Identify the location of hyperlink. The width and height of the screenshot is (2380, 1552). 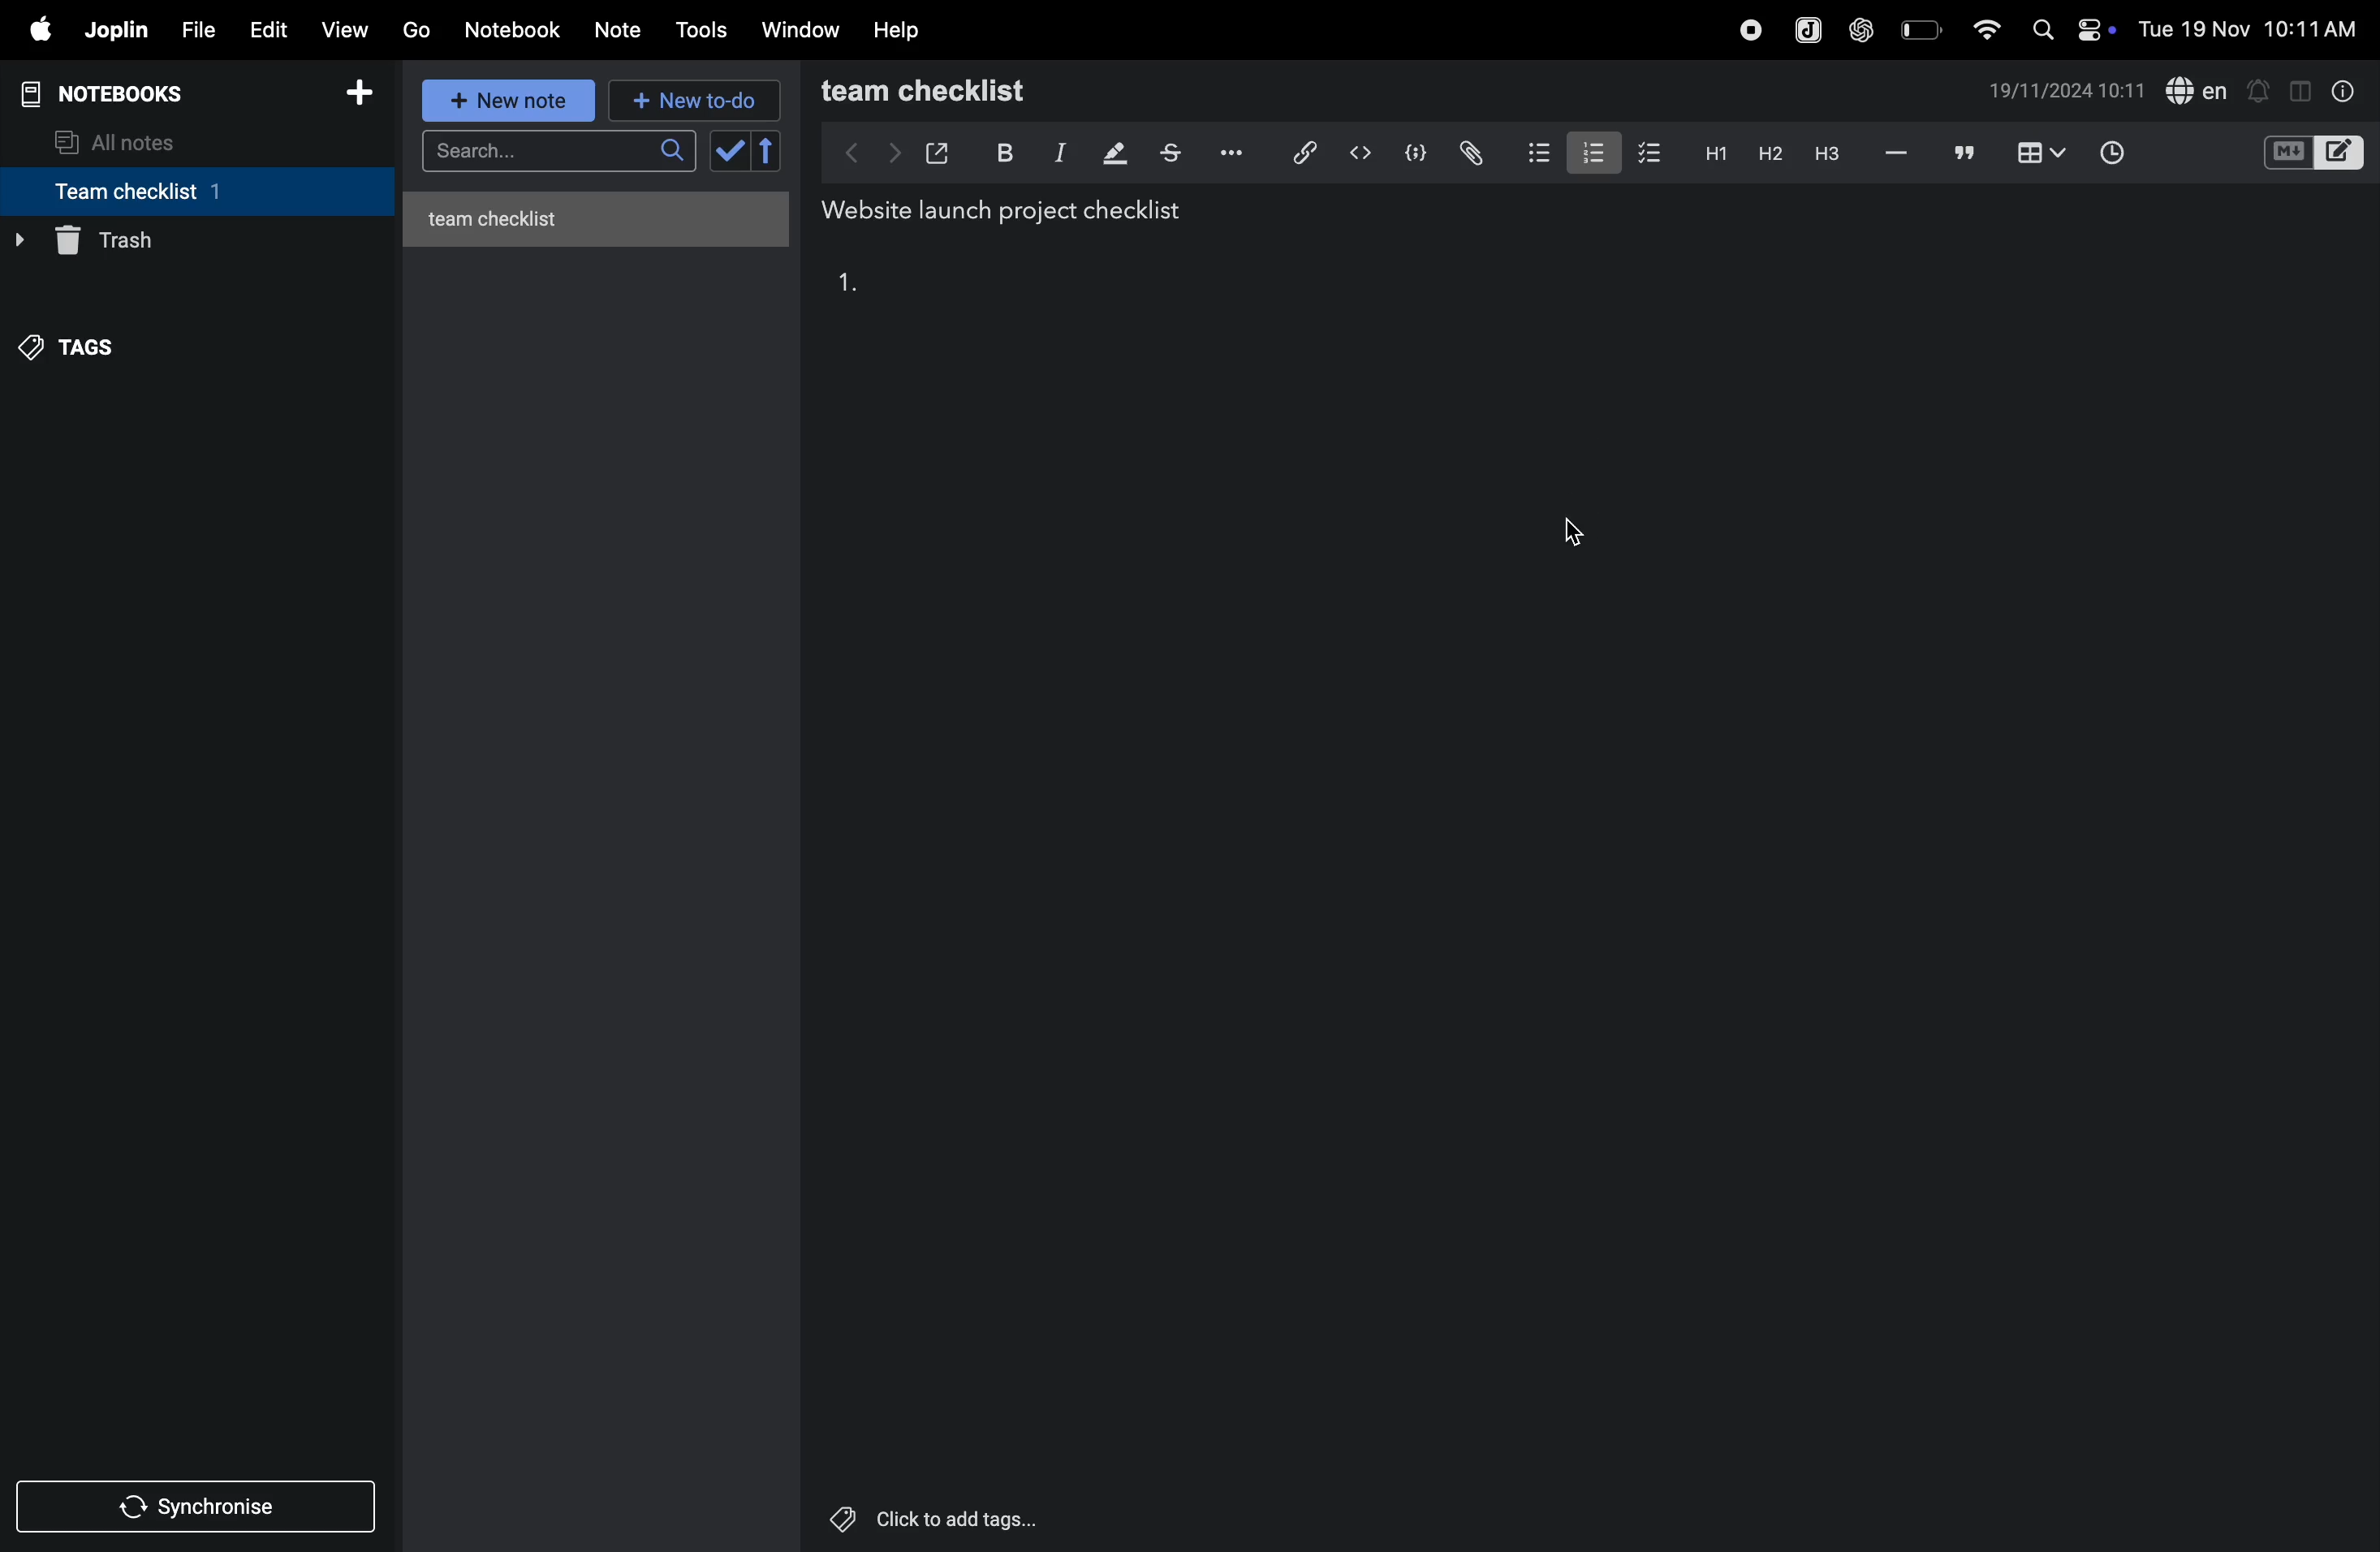
(1296, 151).